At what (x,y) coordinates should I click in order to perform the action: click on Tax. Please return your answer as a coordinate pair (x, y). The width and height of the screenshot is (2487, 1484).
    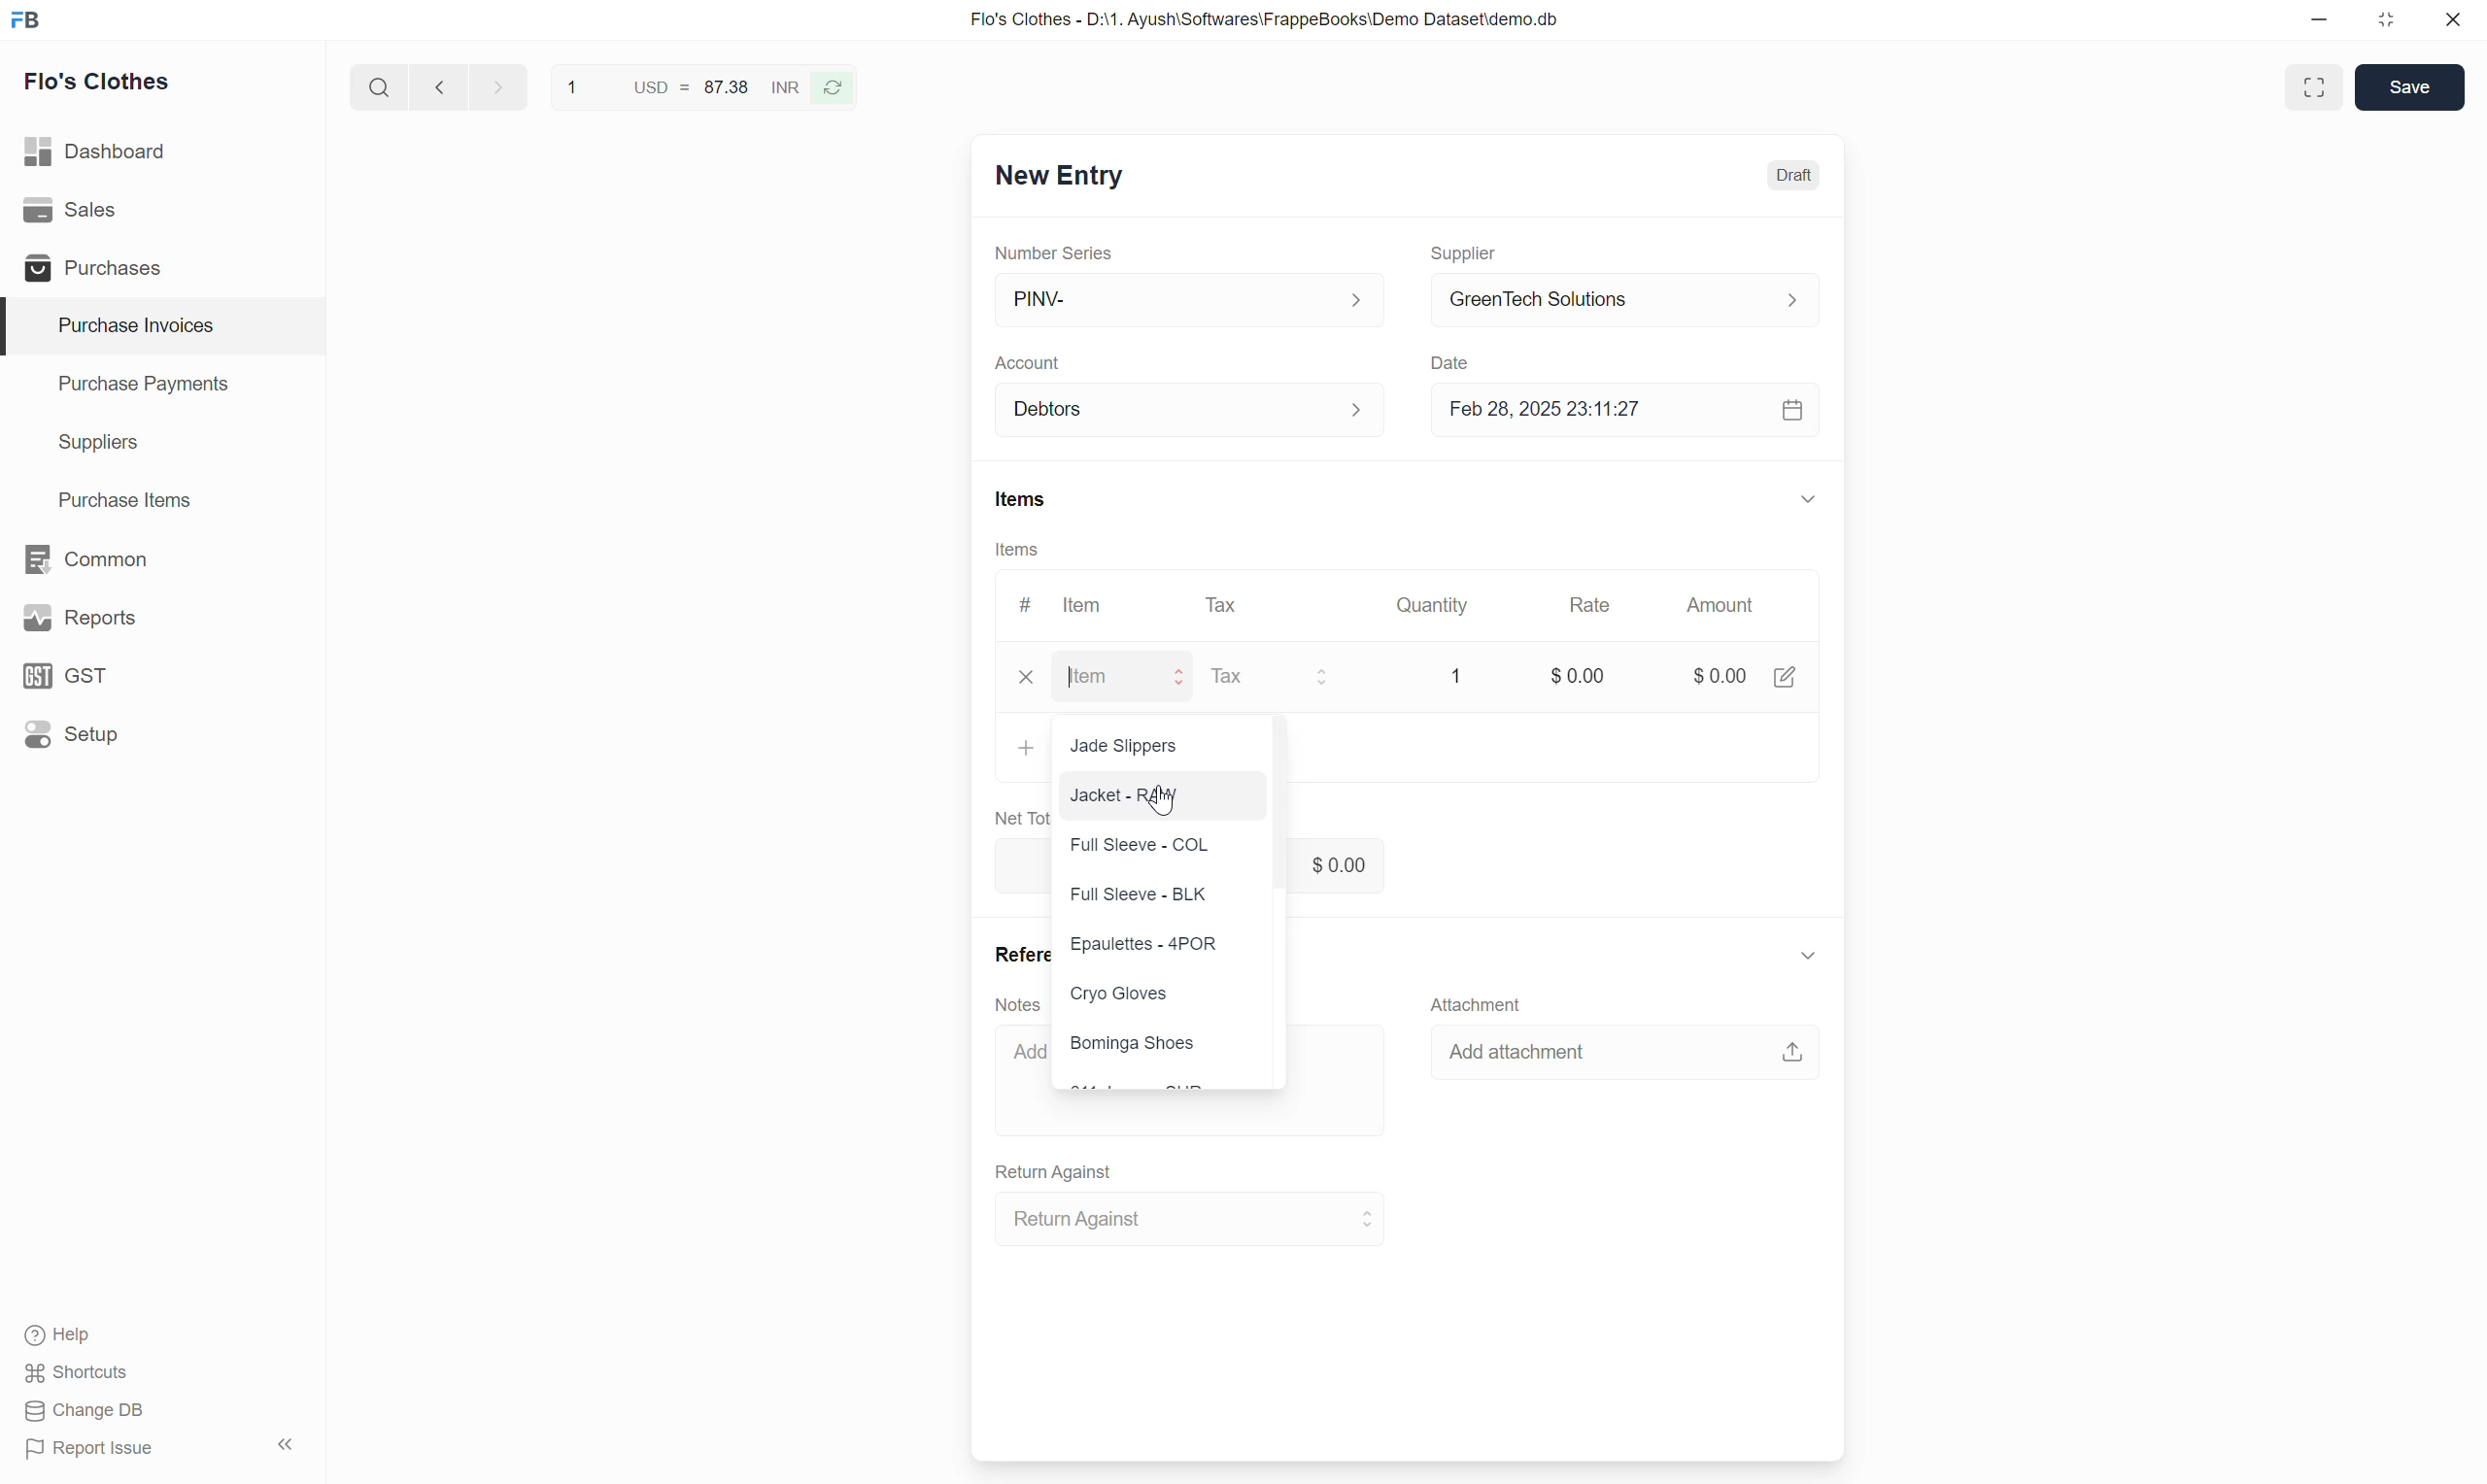
    Looking at the image, I should click on (1225, 607).